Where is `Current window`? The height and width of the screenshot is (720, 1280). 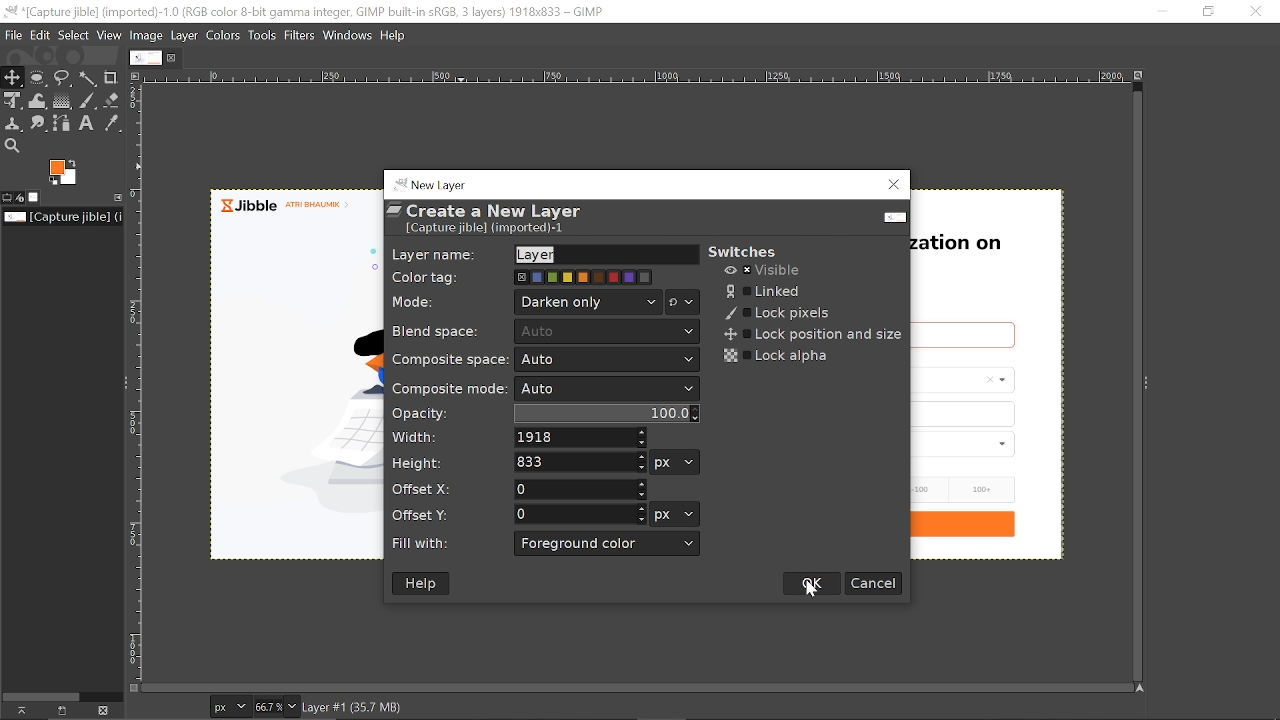 Current window is located at coordinates (317, 11).